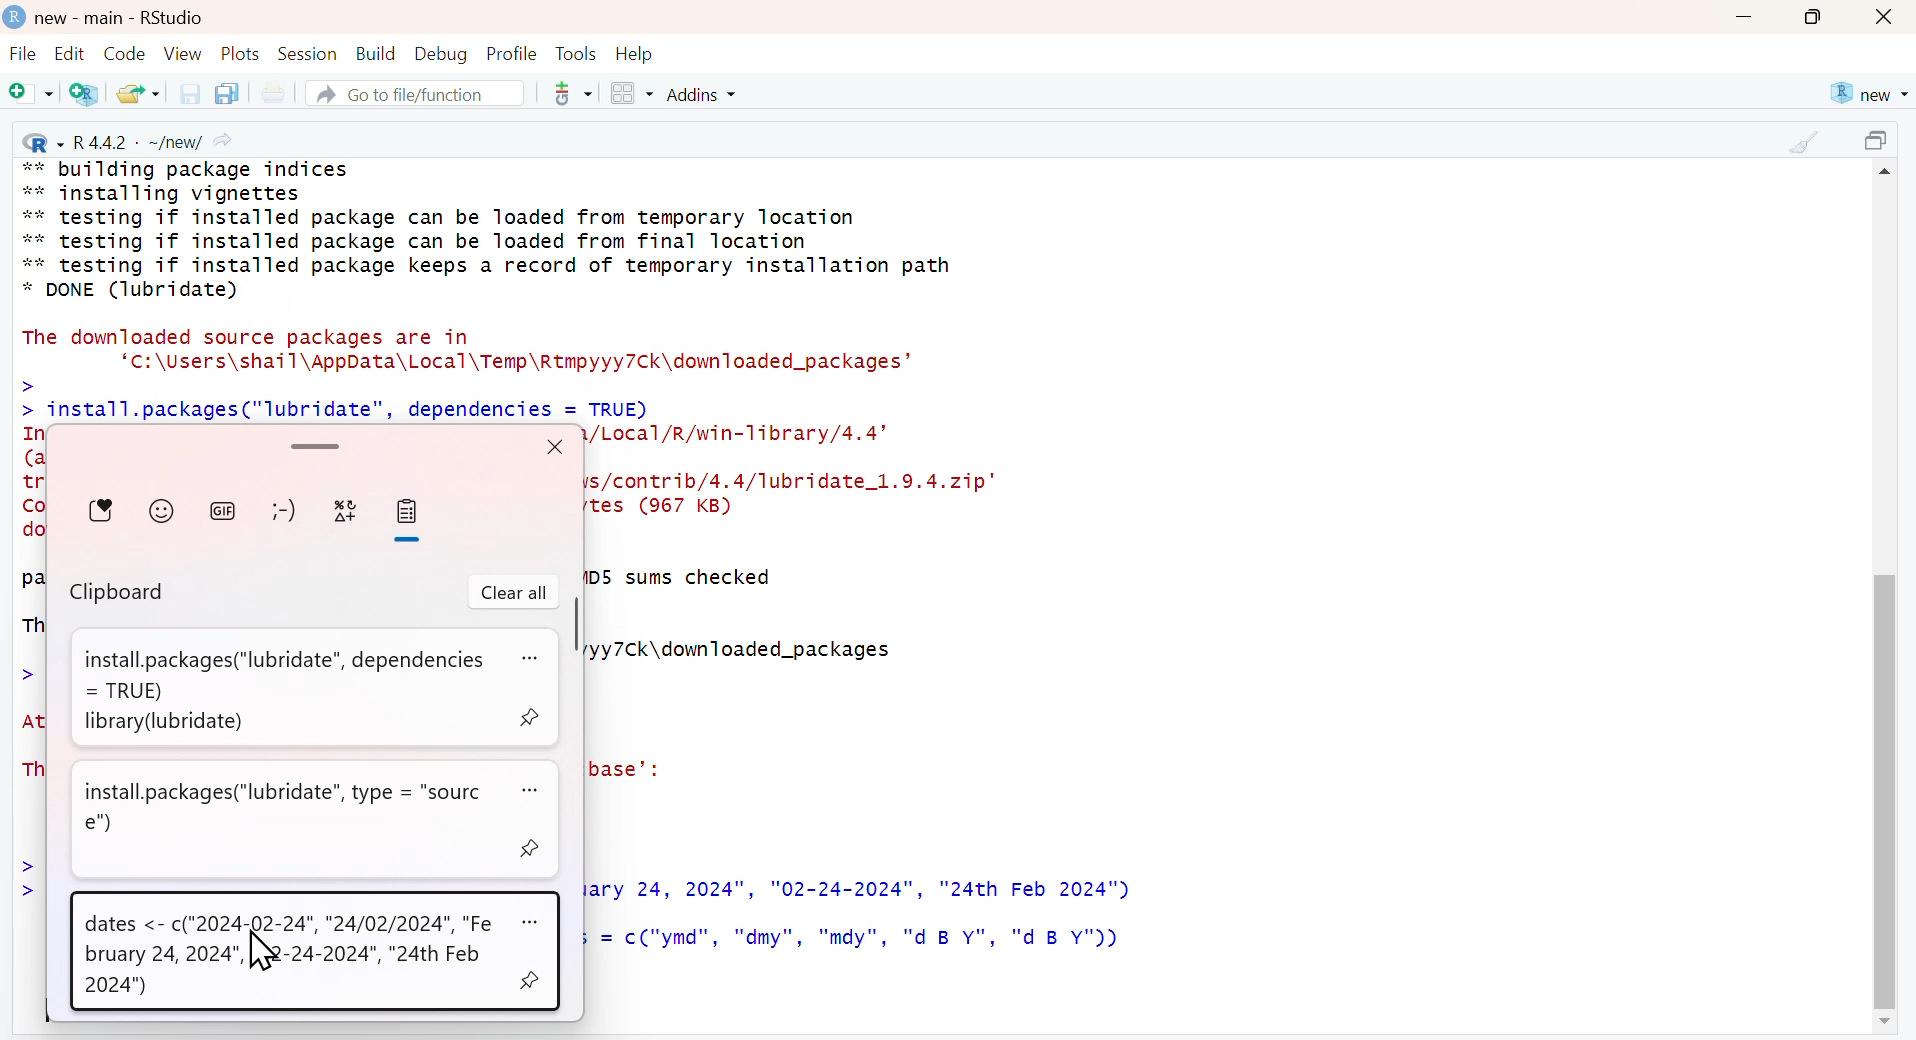 The image size is (1916, 1040). Describe the element at coordinates (69, 53) in the screenshot. I see `Edit` at that location.